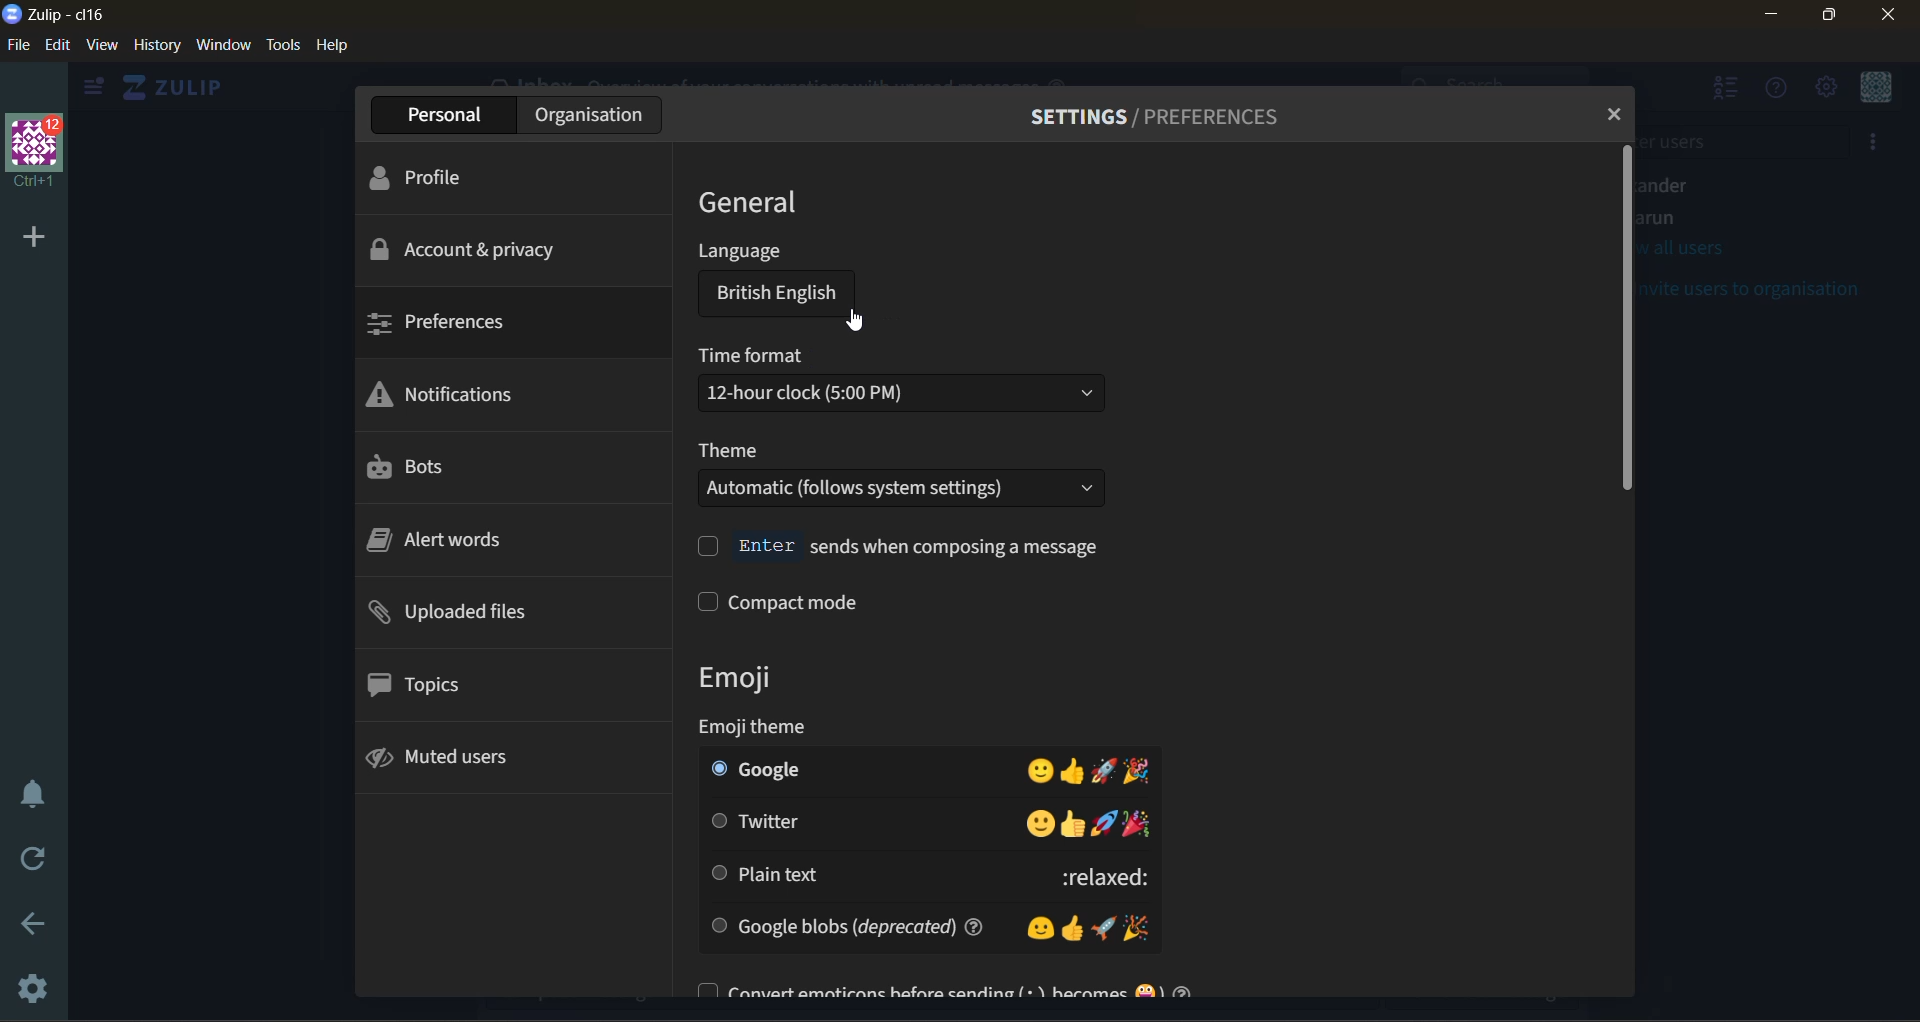 The height and width of the screenshot is (1022, 1920). Describe the element at coordinates (832, 603) in the screenshot. I see `compact mode` at that location.